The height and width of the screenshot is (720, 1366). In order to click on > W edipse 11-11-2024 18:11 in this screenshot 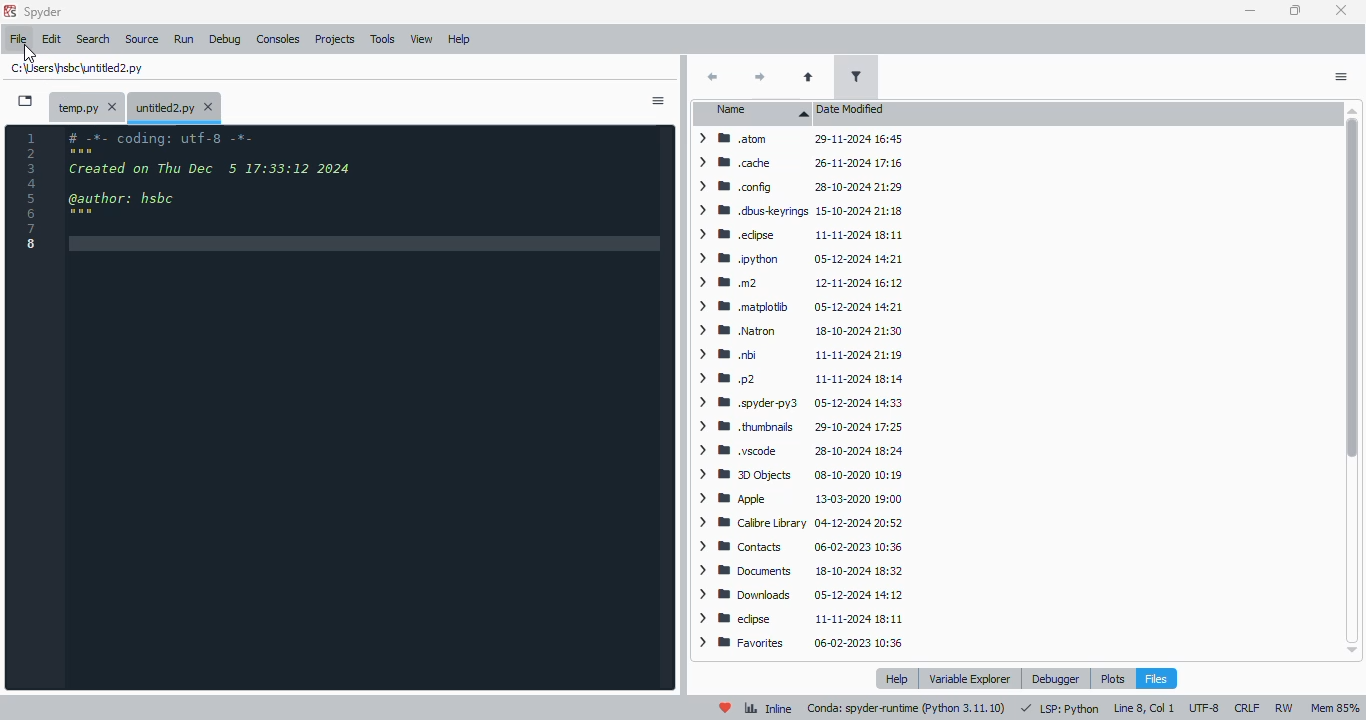, I will do `click(801, 620)`.